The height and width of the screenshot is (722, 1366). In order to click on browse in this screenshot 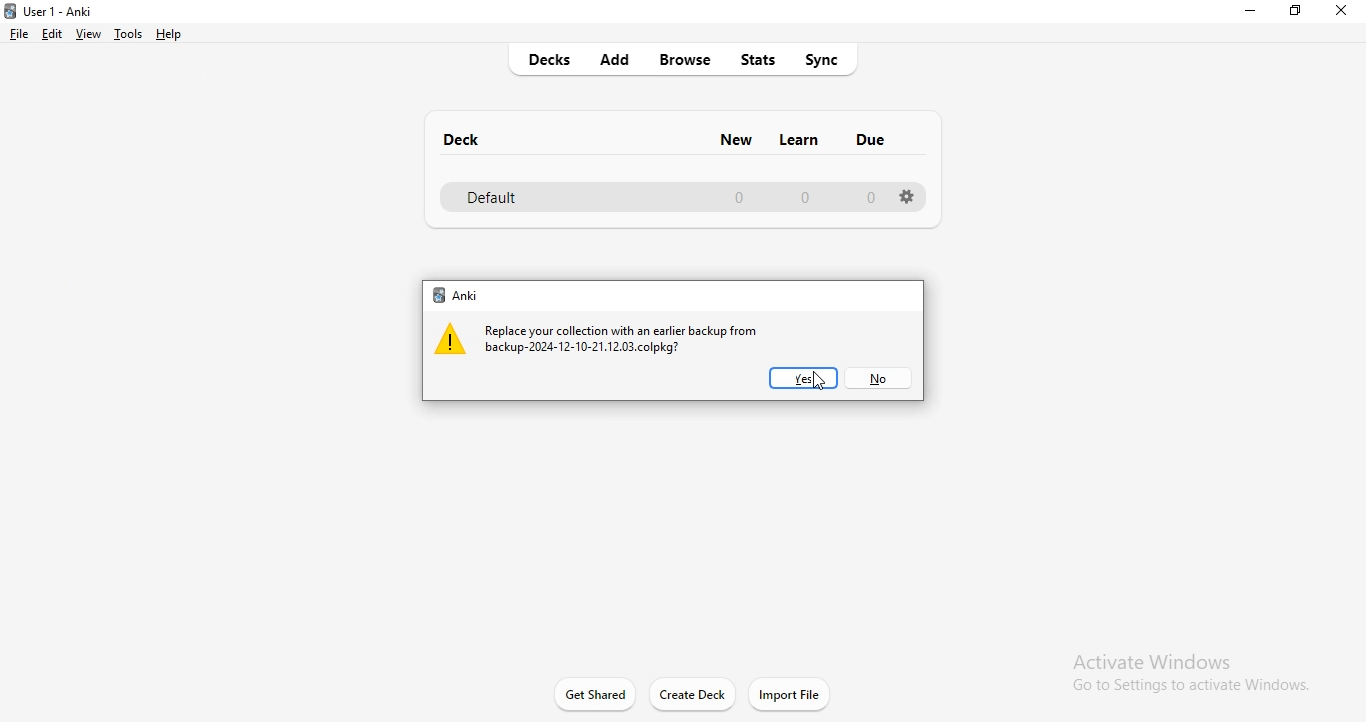, I will do `click(688, 60)`.